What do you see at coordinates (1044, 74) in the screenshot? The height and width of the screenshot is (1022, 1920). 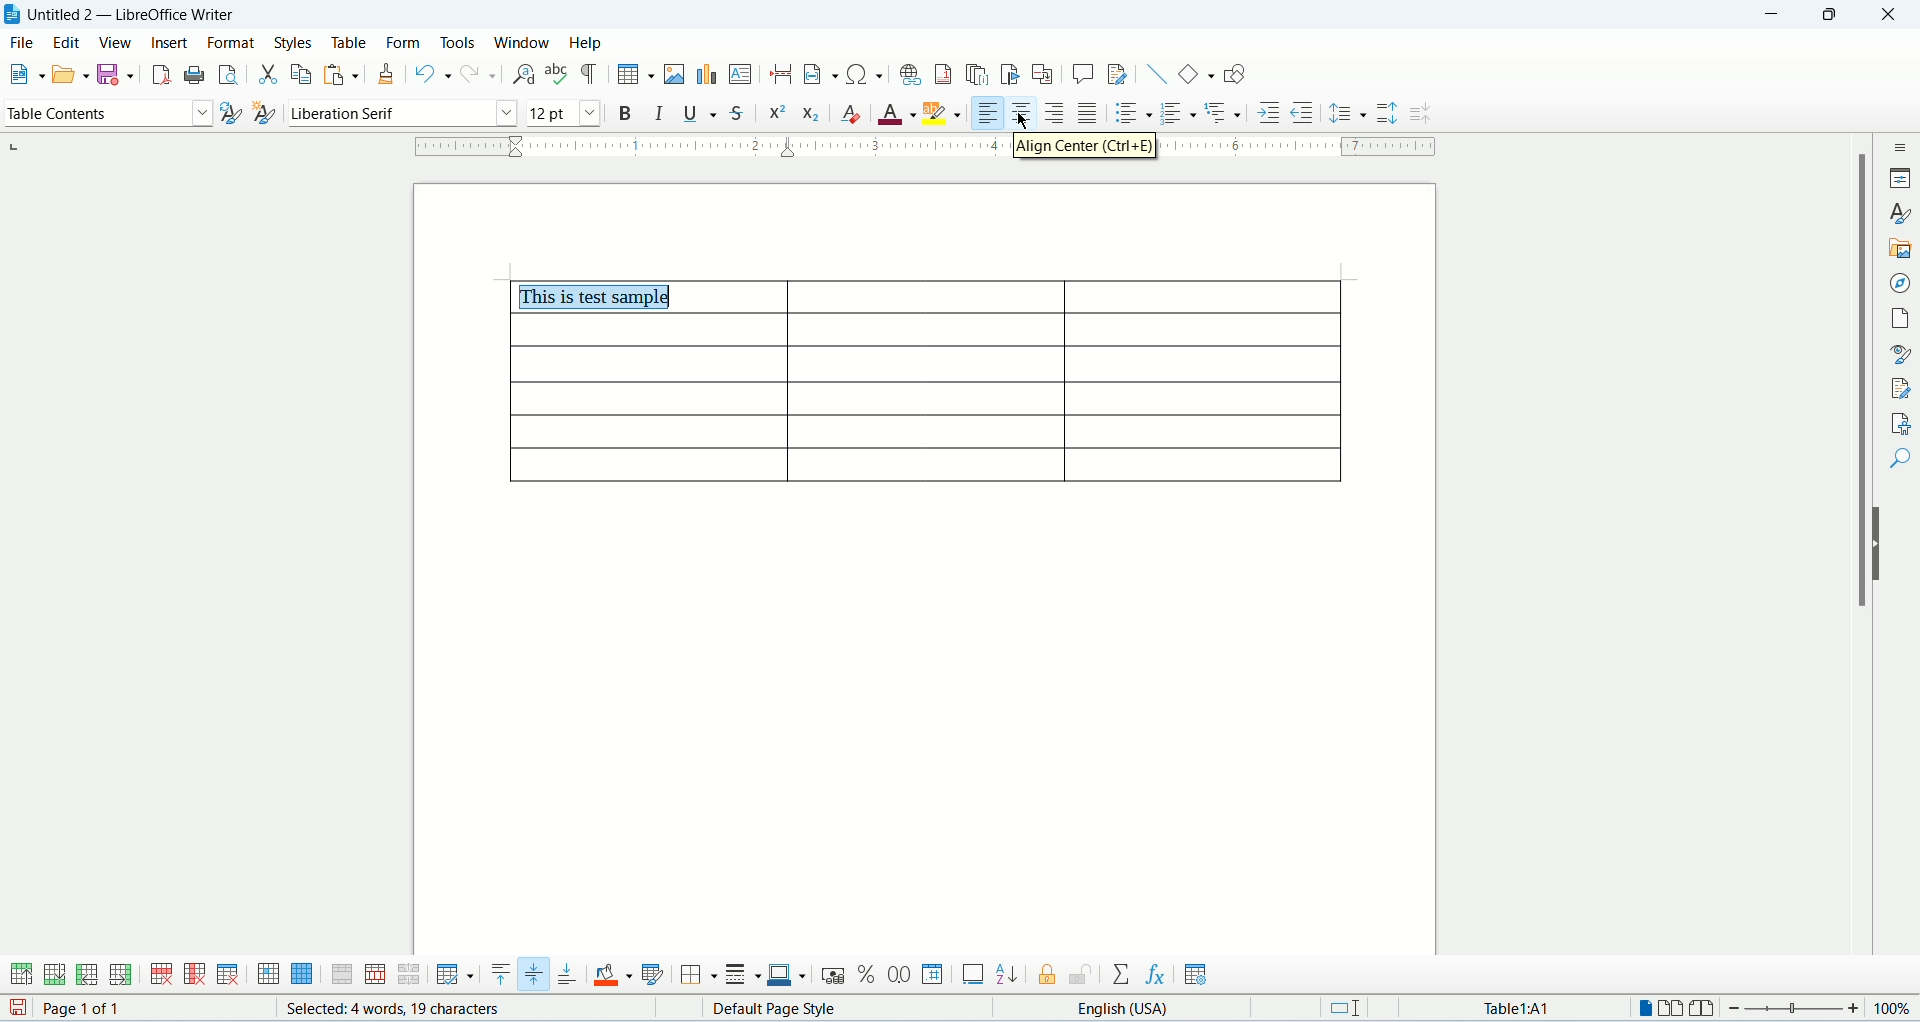 I see `insert cross references` at bounding box center [1044, 74].